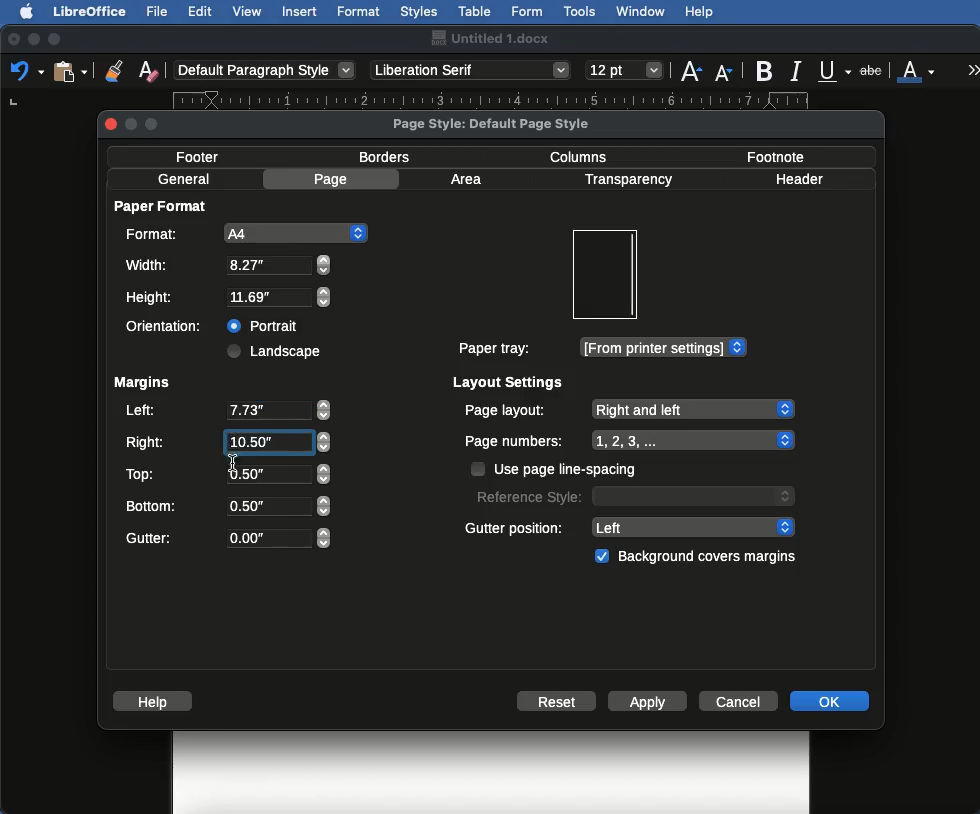 Image resolution: width=980 pixels, height=814 pixels. What do you see at coordinates (648, 703) in the screenshot?
I see `Apply` at bounding box center [648, 703].